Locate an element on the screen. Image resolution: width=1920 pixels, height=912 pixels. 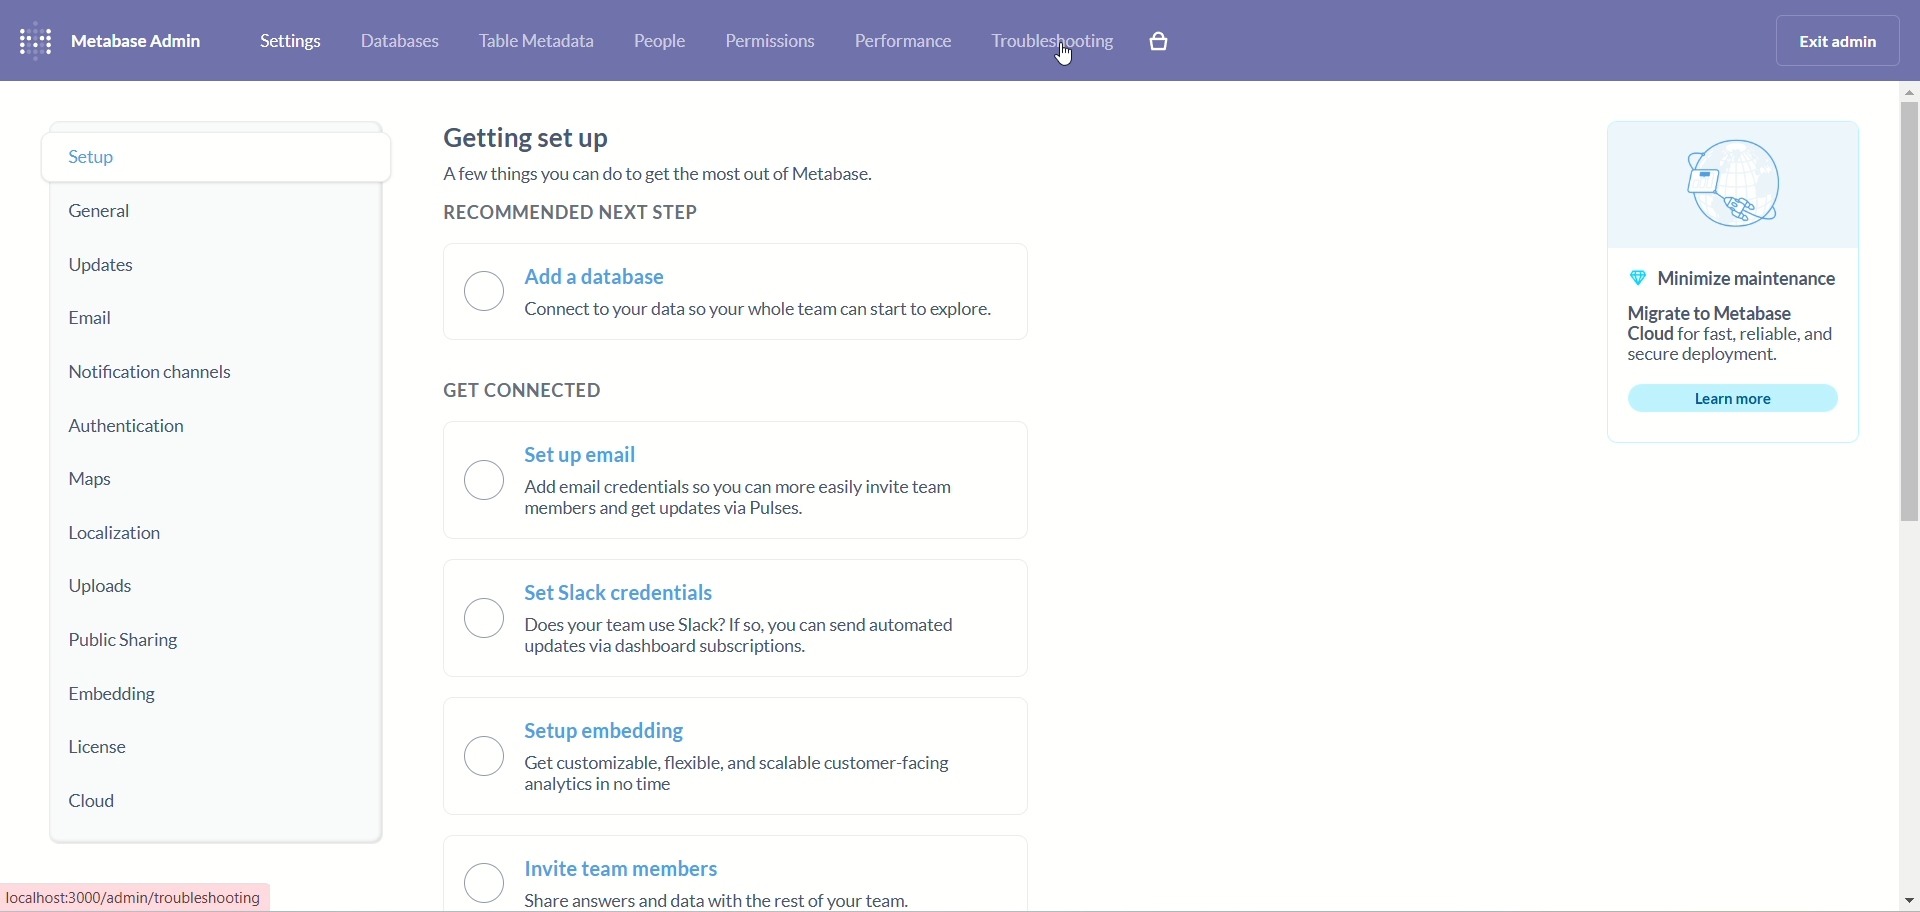
invite members is located at coordinates (723, 885).